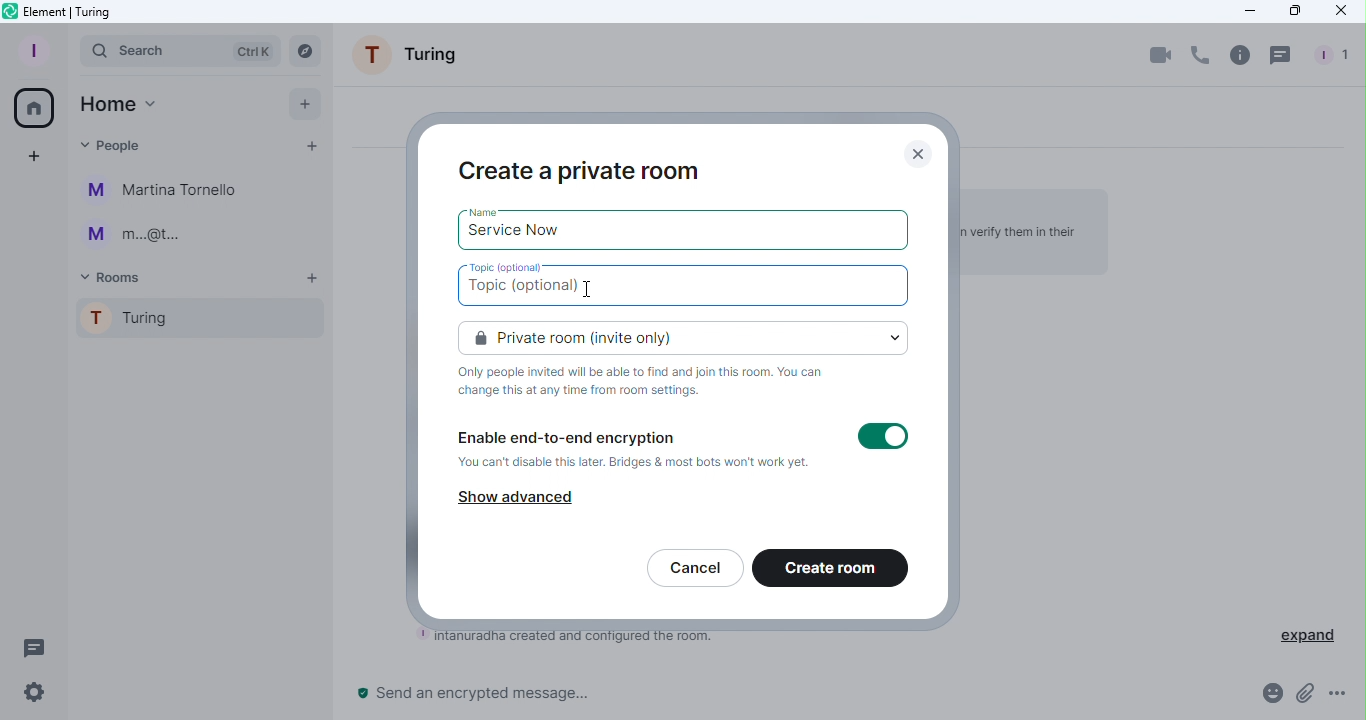 The width and height of the screenshot is (1366, 720). What do you see at coordinates (116, 276) in the screenshot?
I see `Rooms` at bounding box center [116, 276].